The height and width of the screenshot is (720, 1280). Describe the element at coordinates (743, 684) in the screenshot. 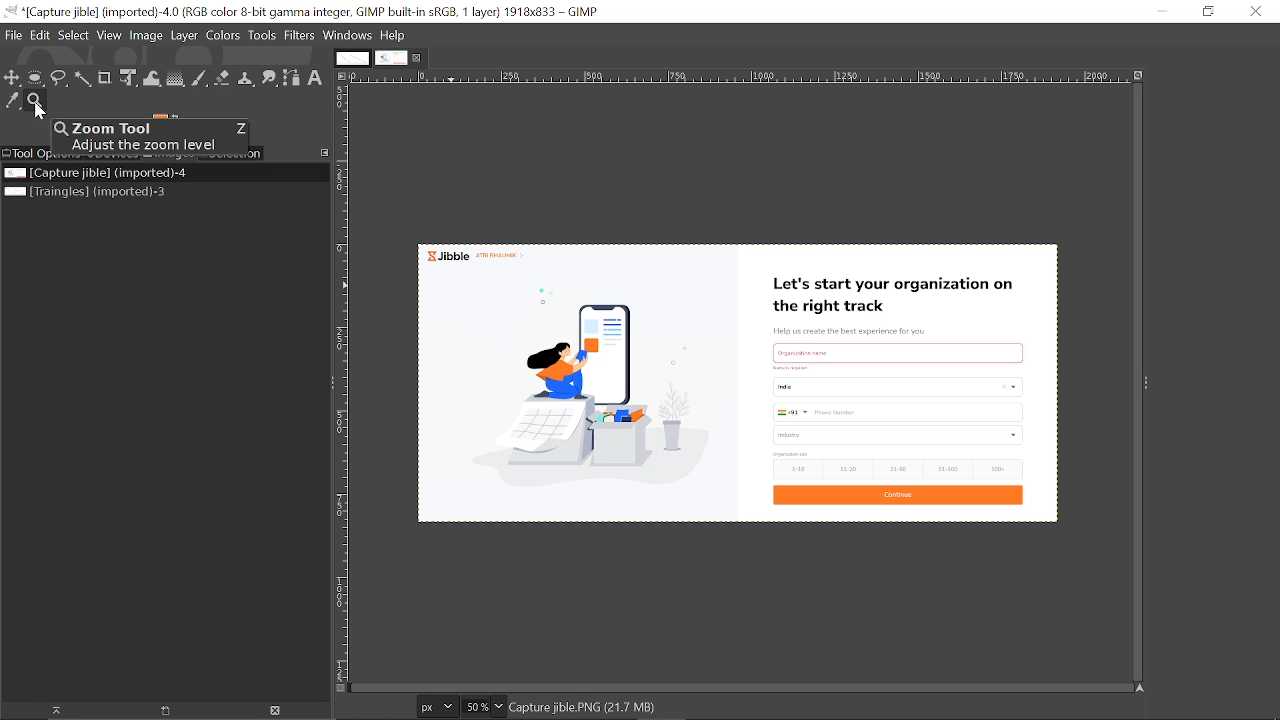

I see `horizontal scroll bar` at that location.